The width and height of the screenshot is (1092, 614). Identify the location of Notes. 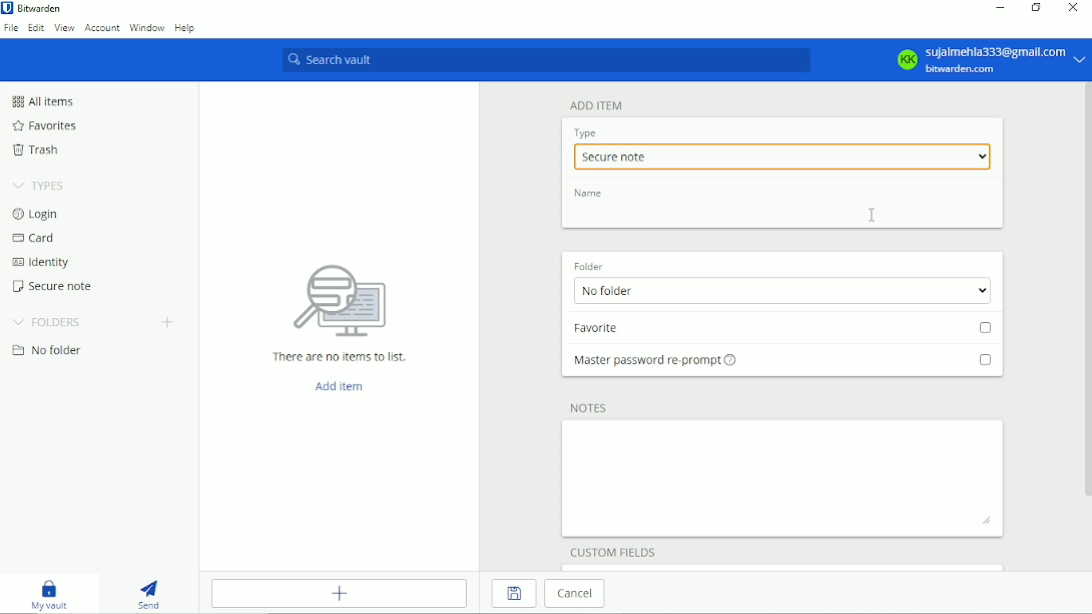
(591, 407).